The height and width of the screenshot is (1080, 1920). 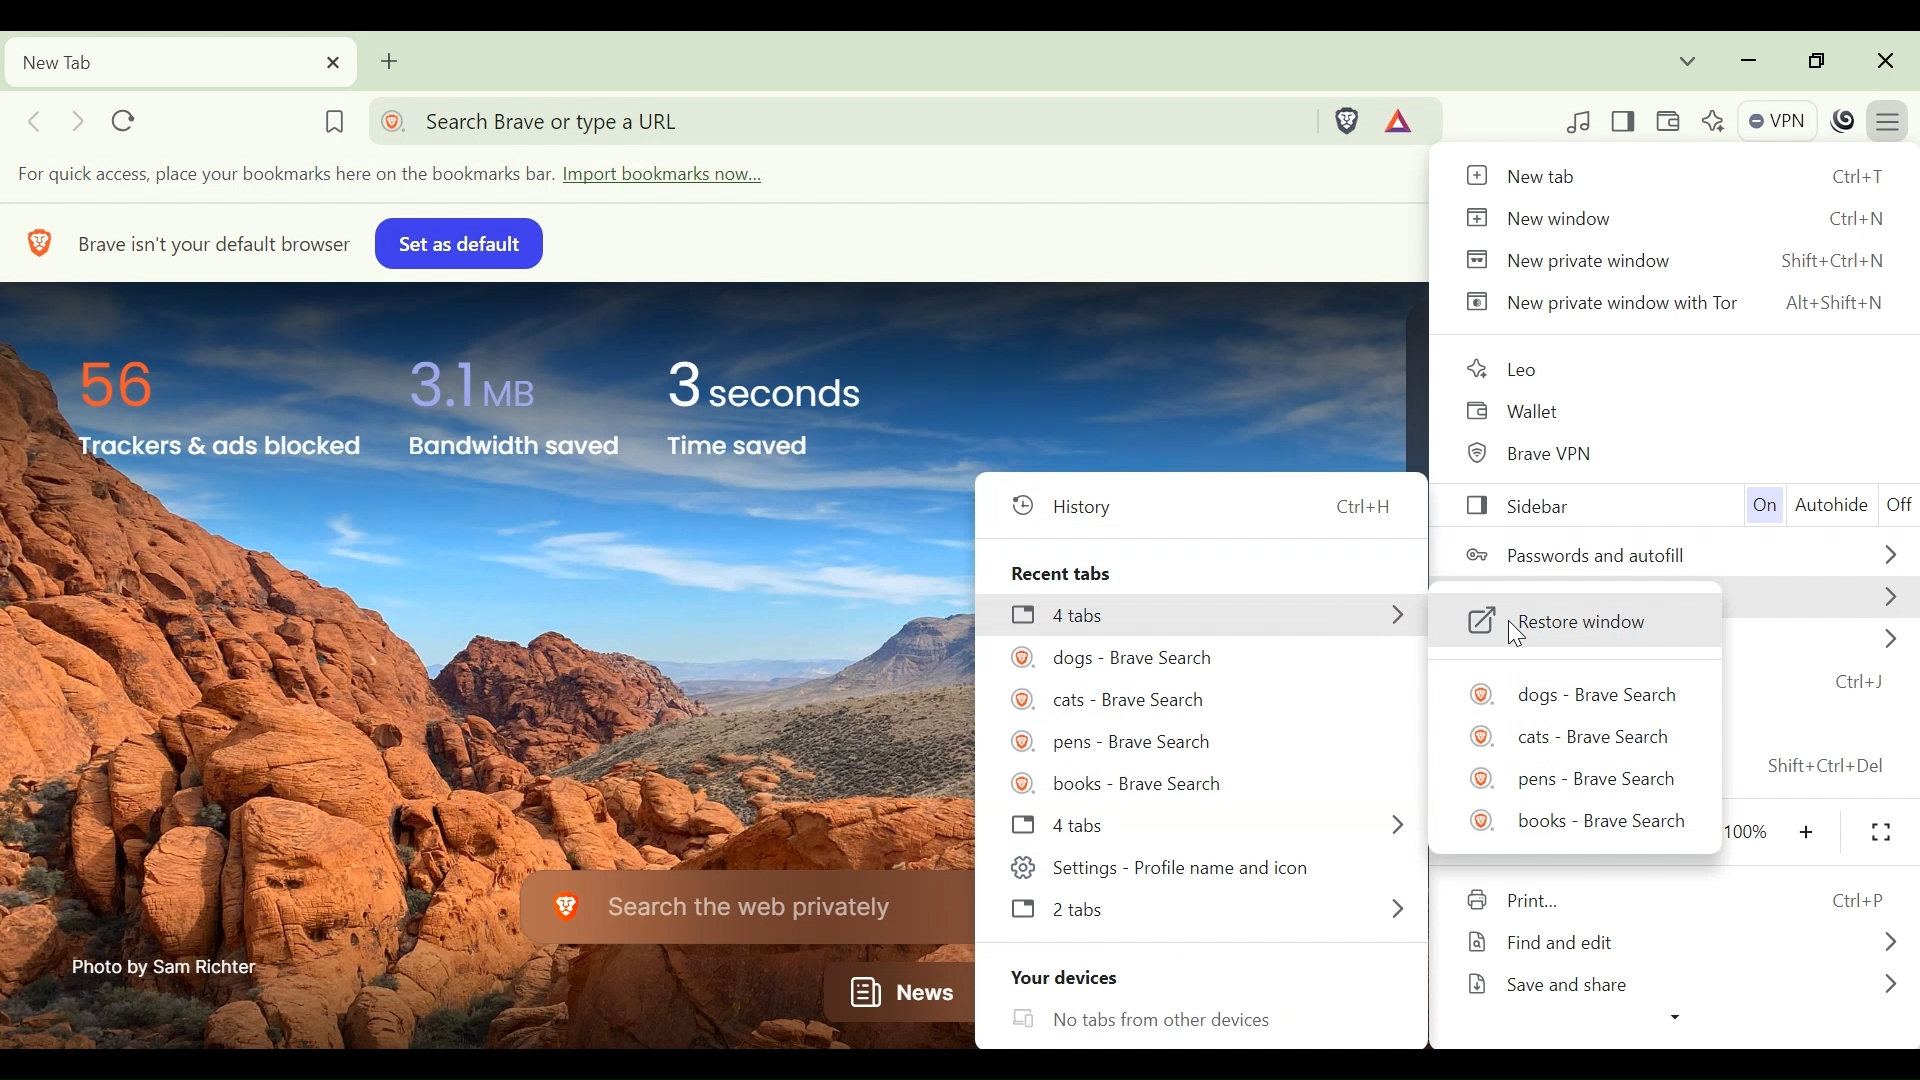 I want to click on © History, so click(x=1082, y=506).